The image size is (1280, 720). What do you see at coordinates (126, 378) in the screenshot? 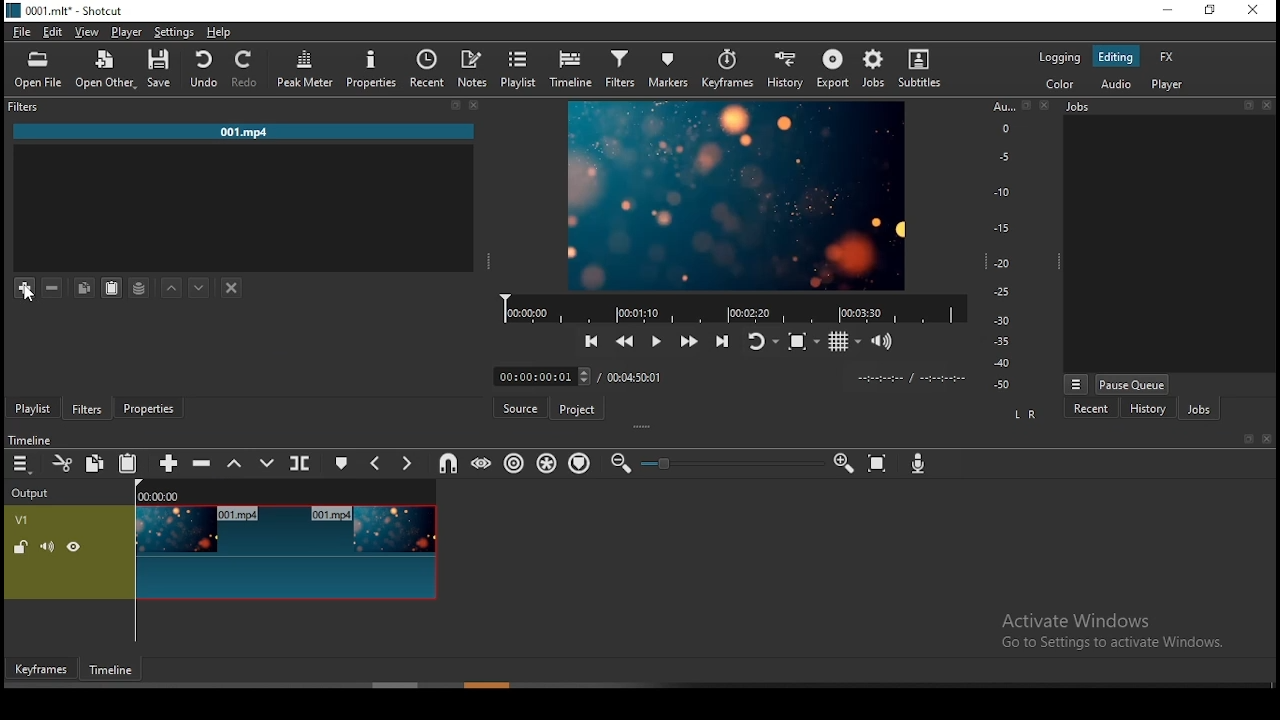
I see `add files to playlist` at bounding box center [126, 378].